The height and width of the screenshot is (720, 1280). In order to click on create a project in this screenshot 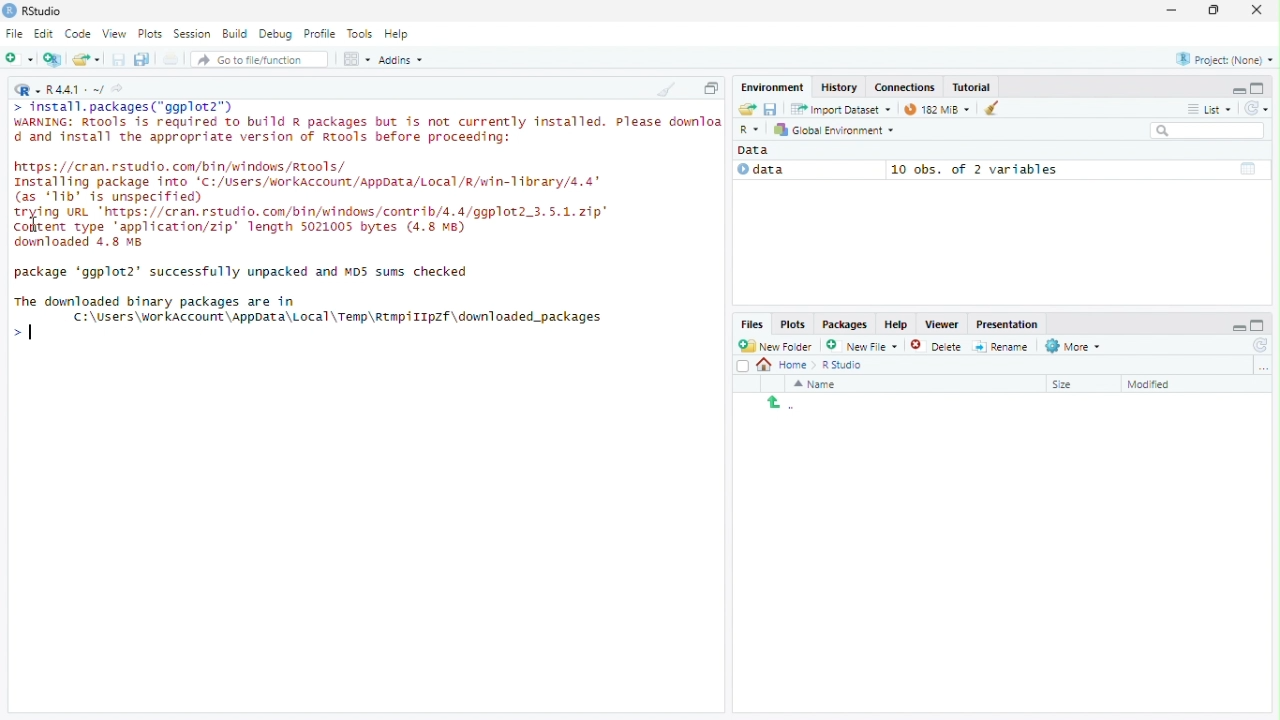, I will do `click(53, 59)`.